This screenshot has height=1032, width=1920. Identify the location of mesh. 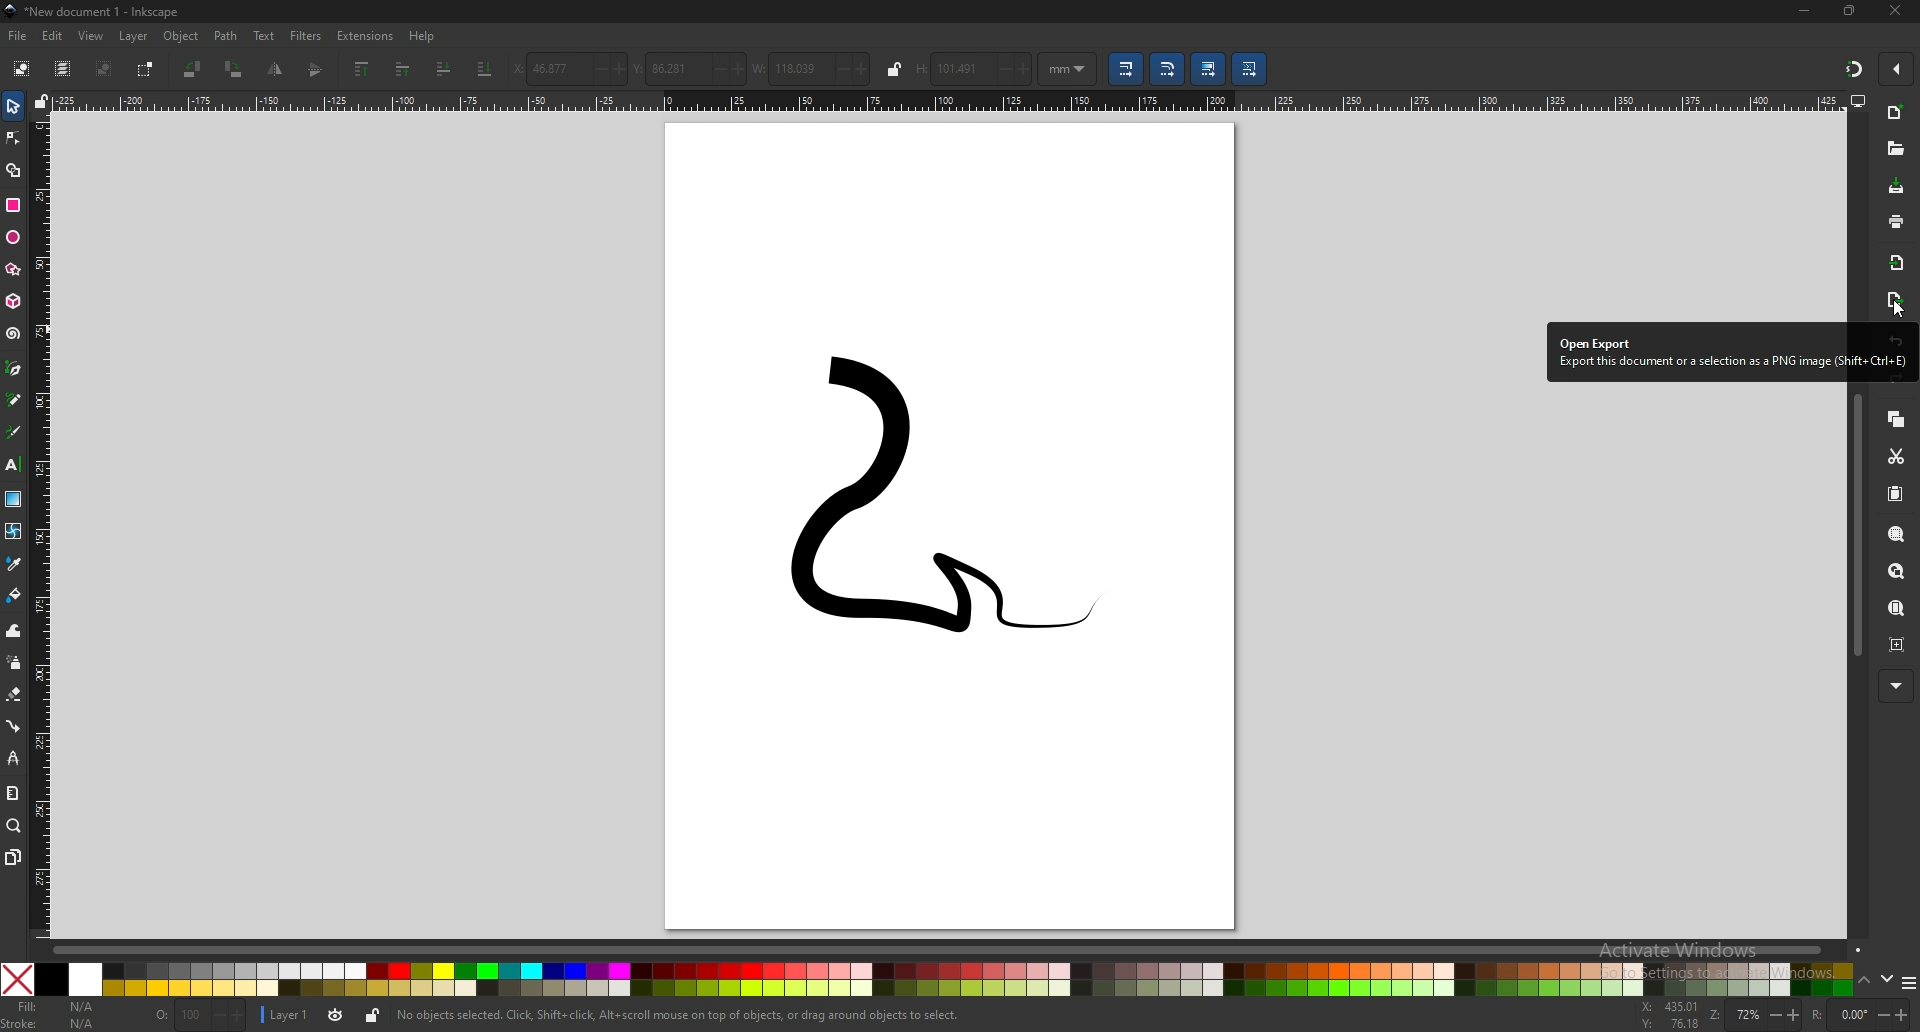
(14, 530).